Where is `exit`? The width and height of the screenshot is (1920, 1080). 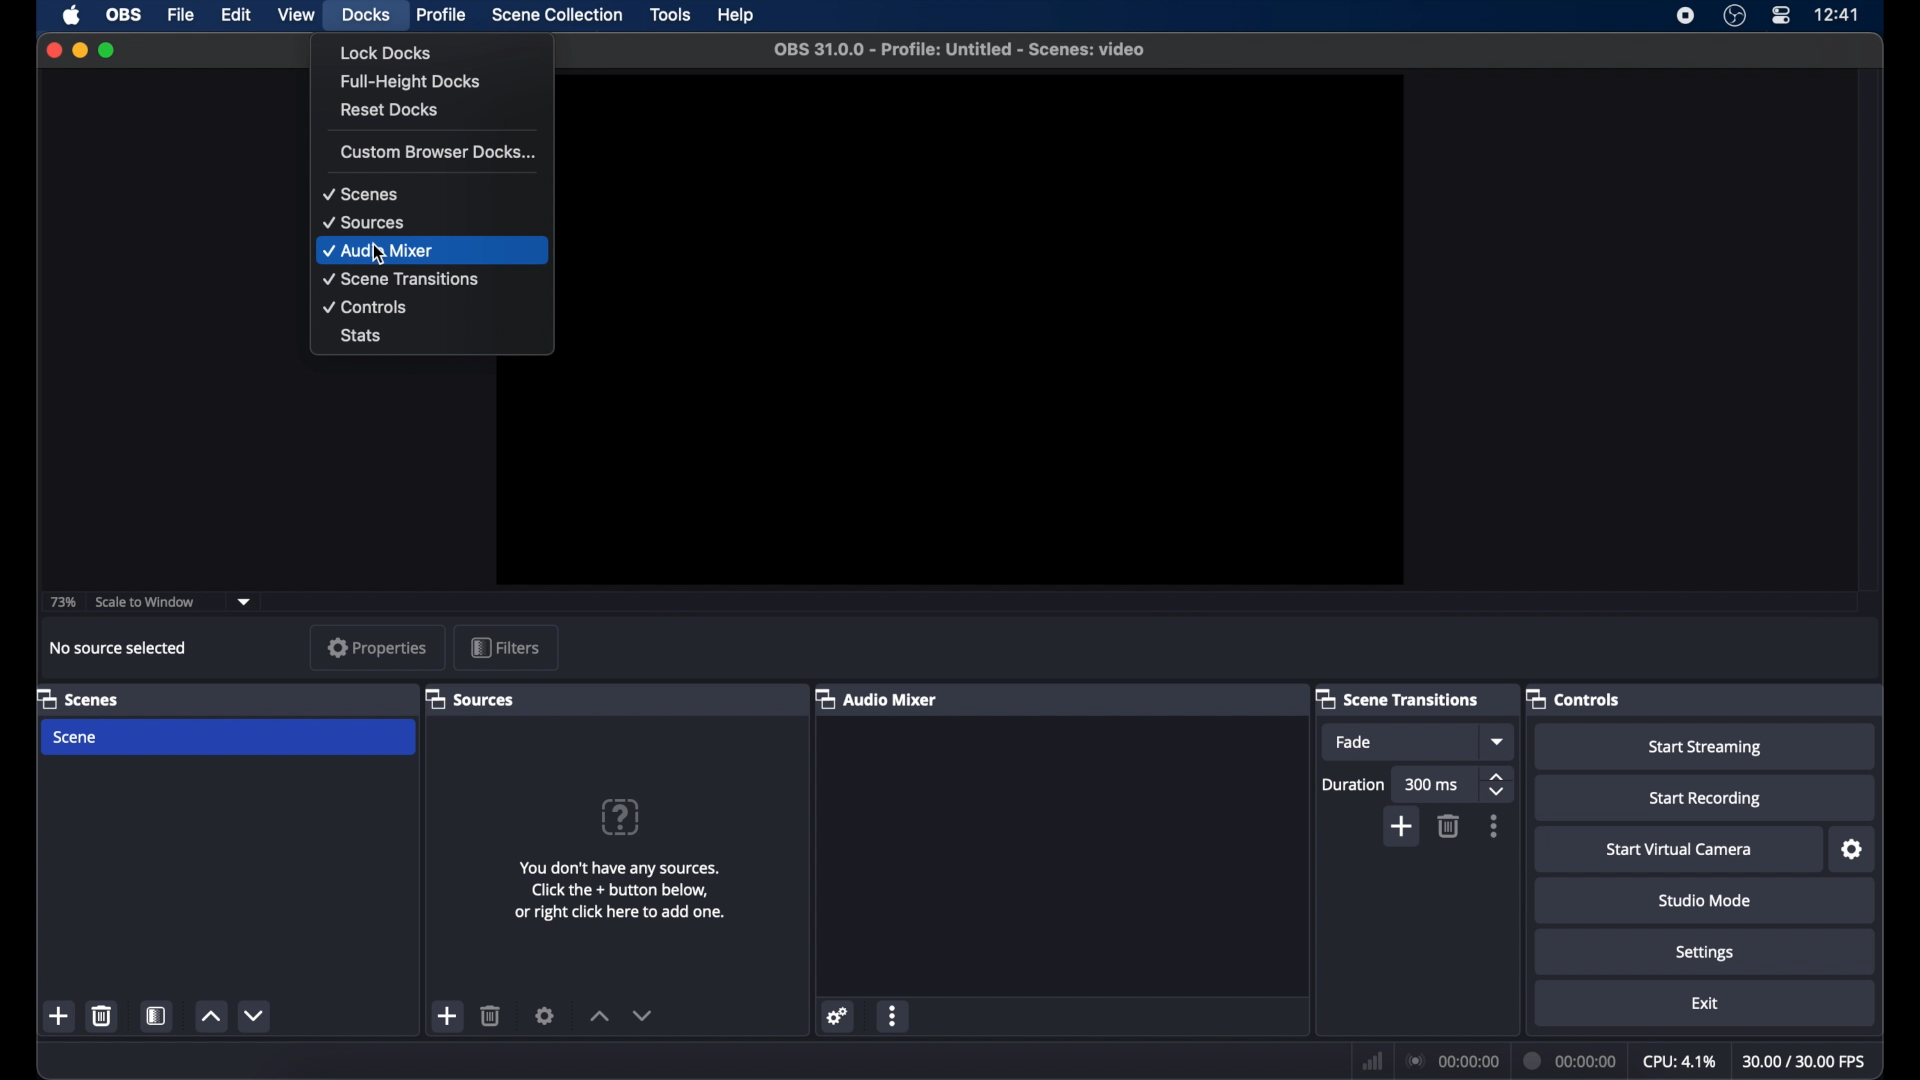
exit is located at coordinates (1705, 1005).